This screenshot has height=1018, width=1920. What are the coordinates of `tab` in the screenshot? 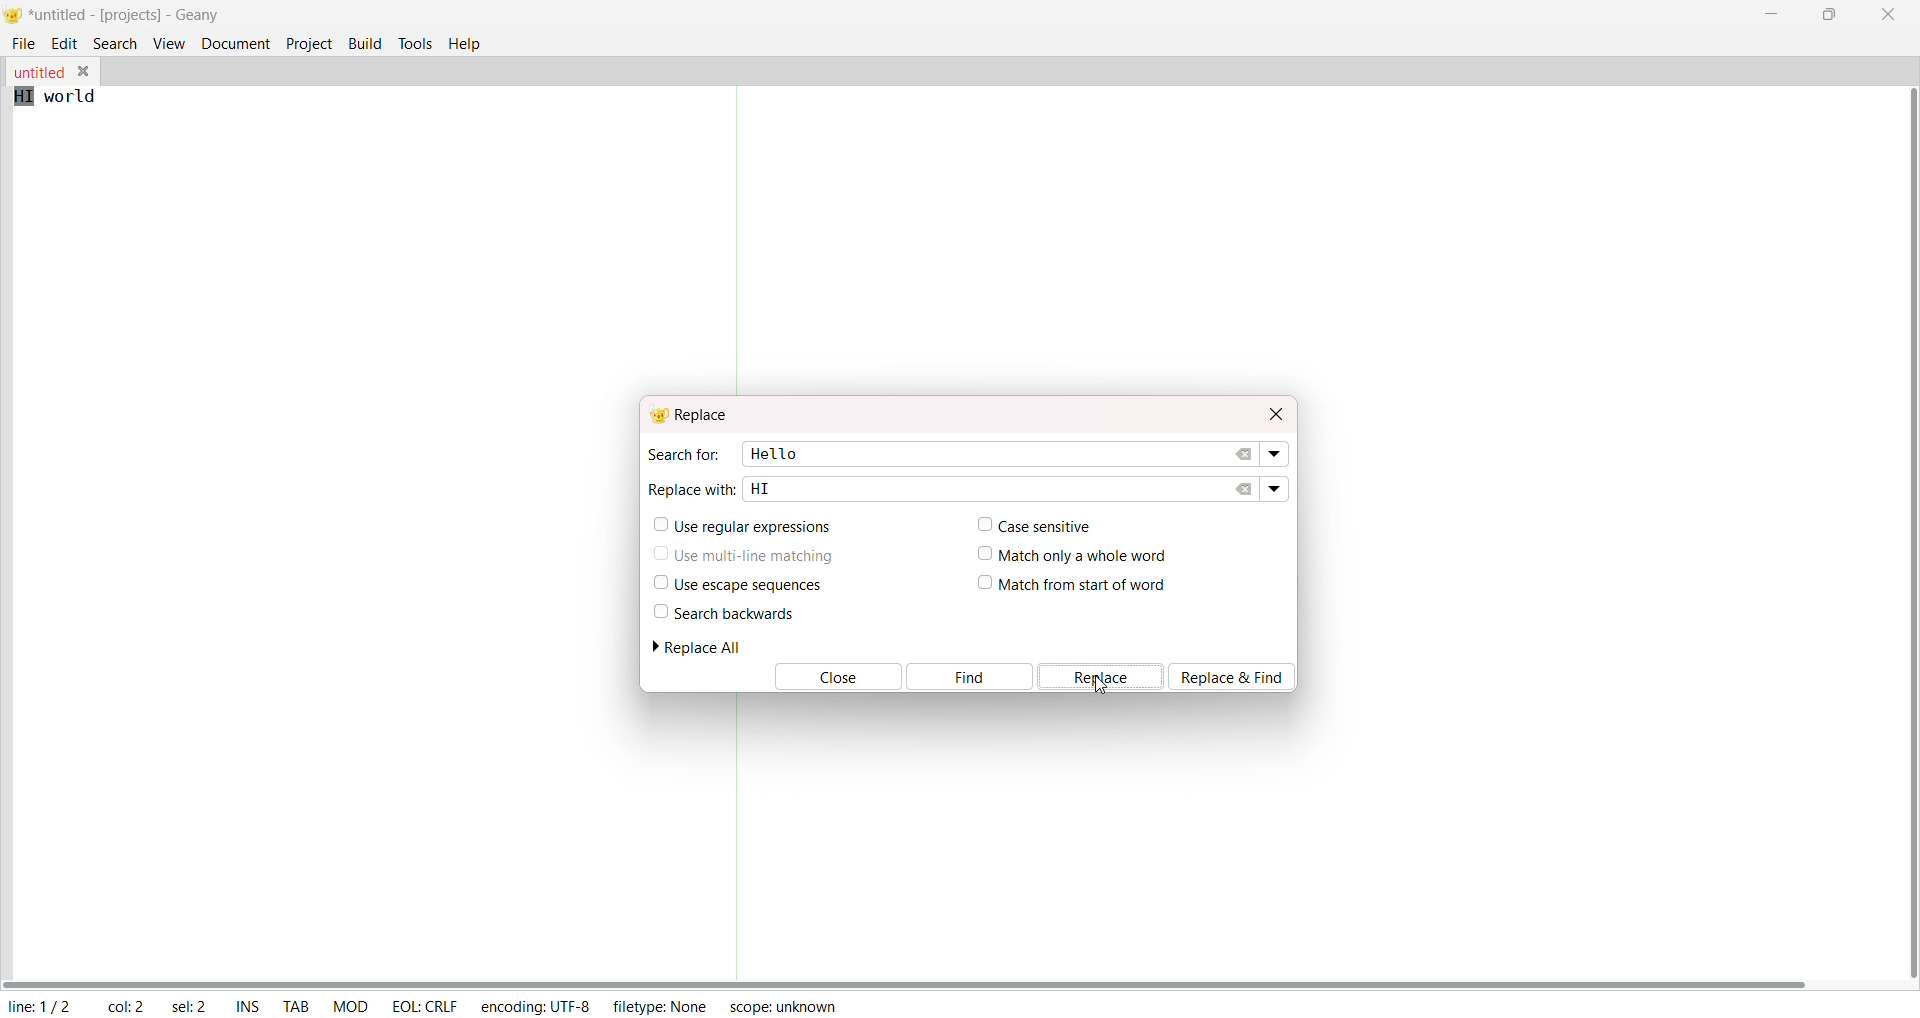 It's located at (297, 1008).